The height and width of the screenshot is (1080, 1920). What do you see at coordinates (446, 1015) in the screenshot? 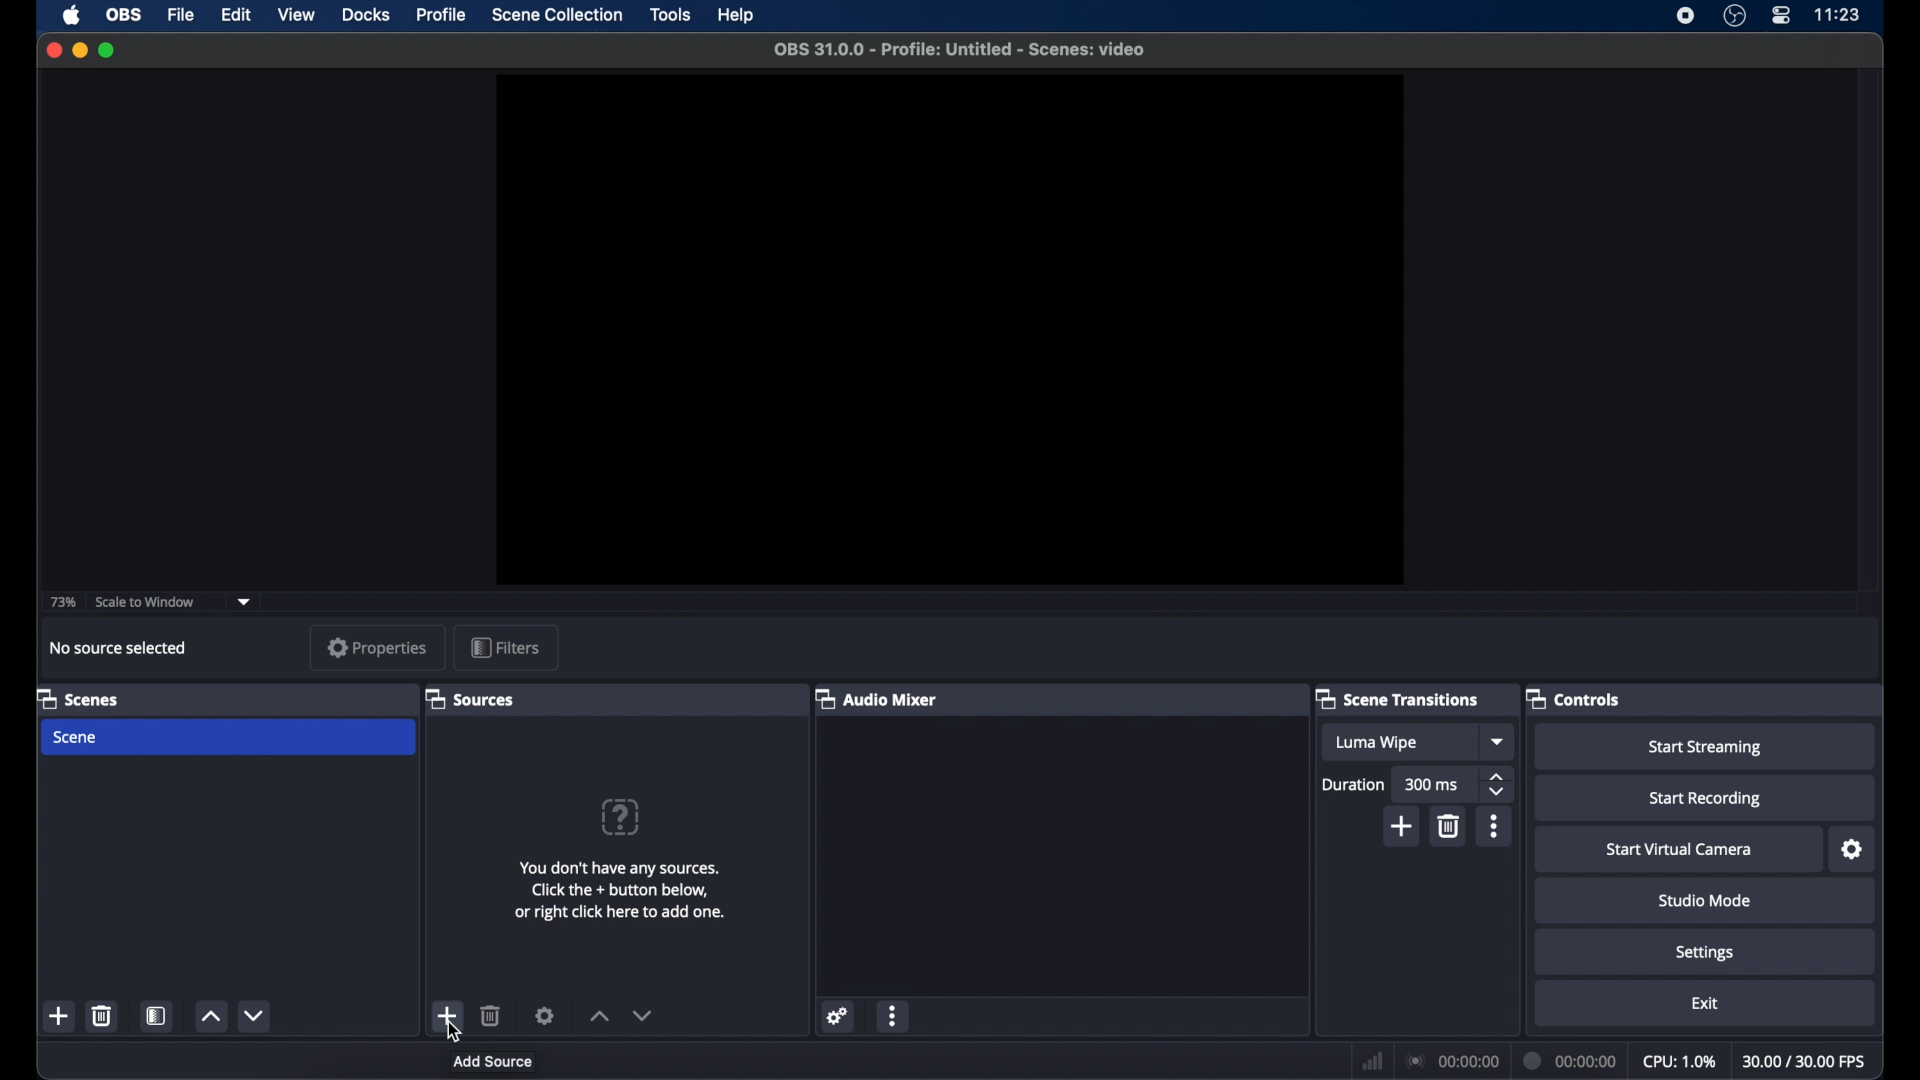
I see `add` at bounding box center [446, 1015].